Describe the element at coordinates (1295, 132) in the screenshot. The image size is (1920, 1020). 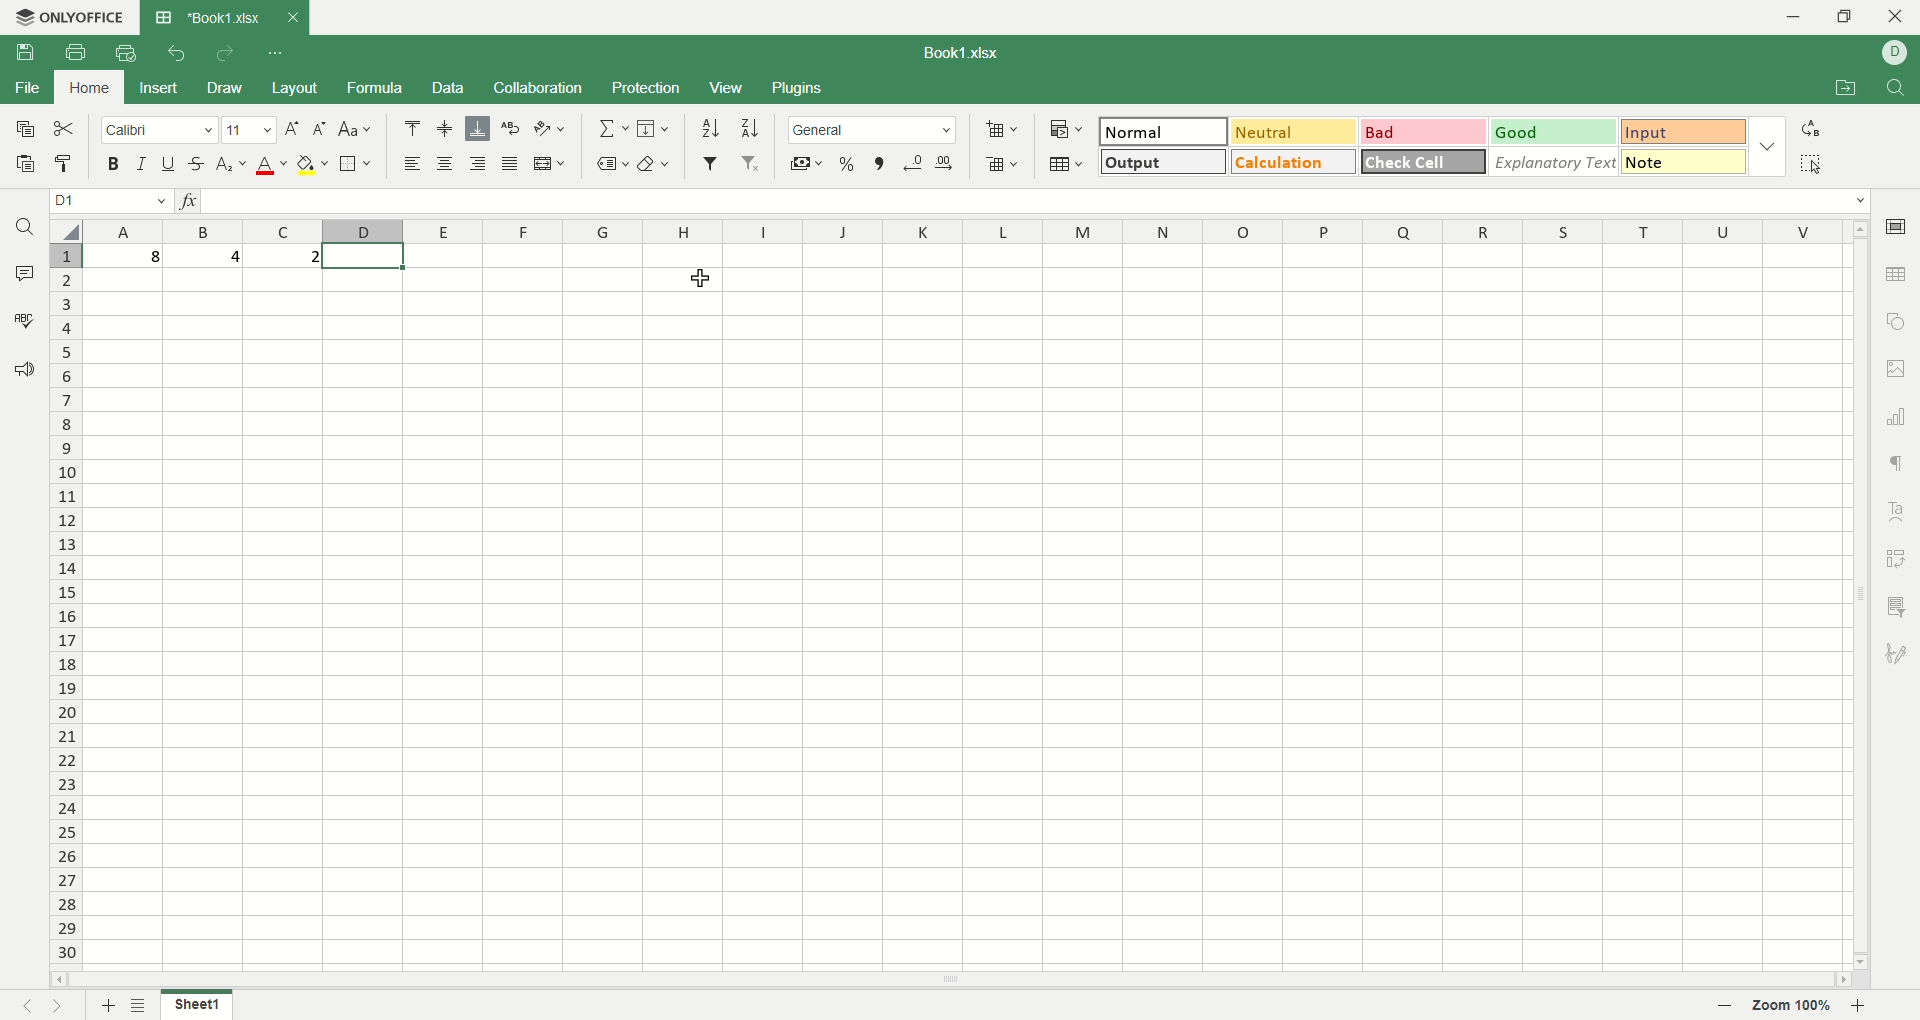
I see `neutral` at that location.